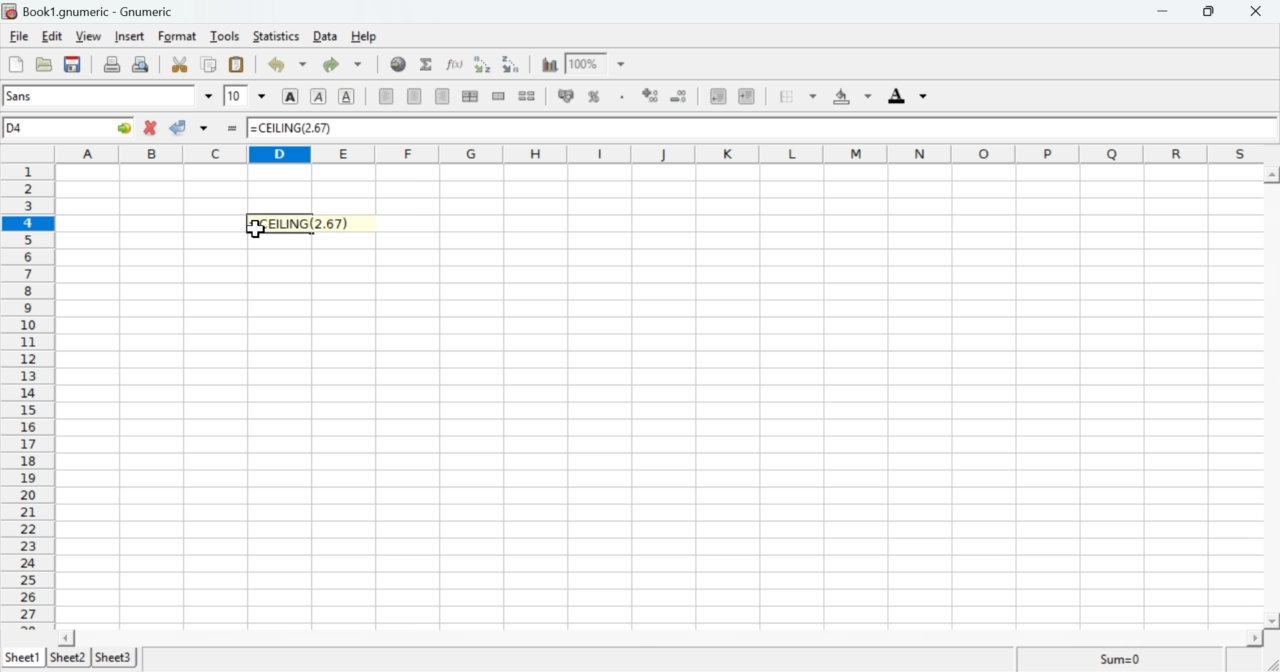  I want to click on icon, so click(10, 11).